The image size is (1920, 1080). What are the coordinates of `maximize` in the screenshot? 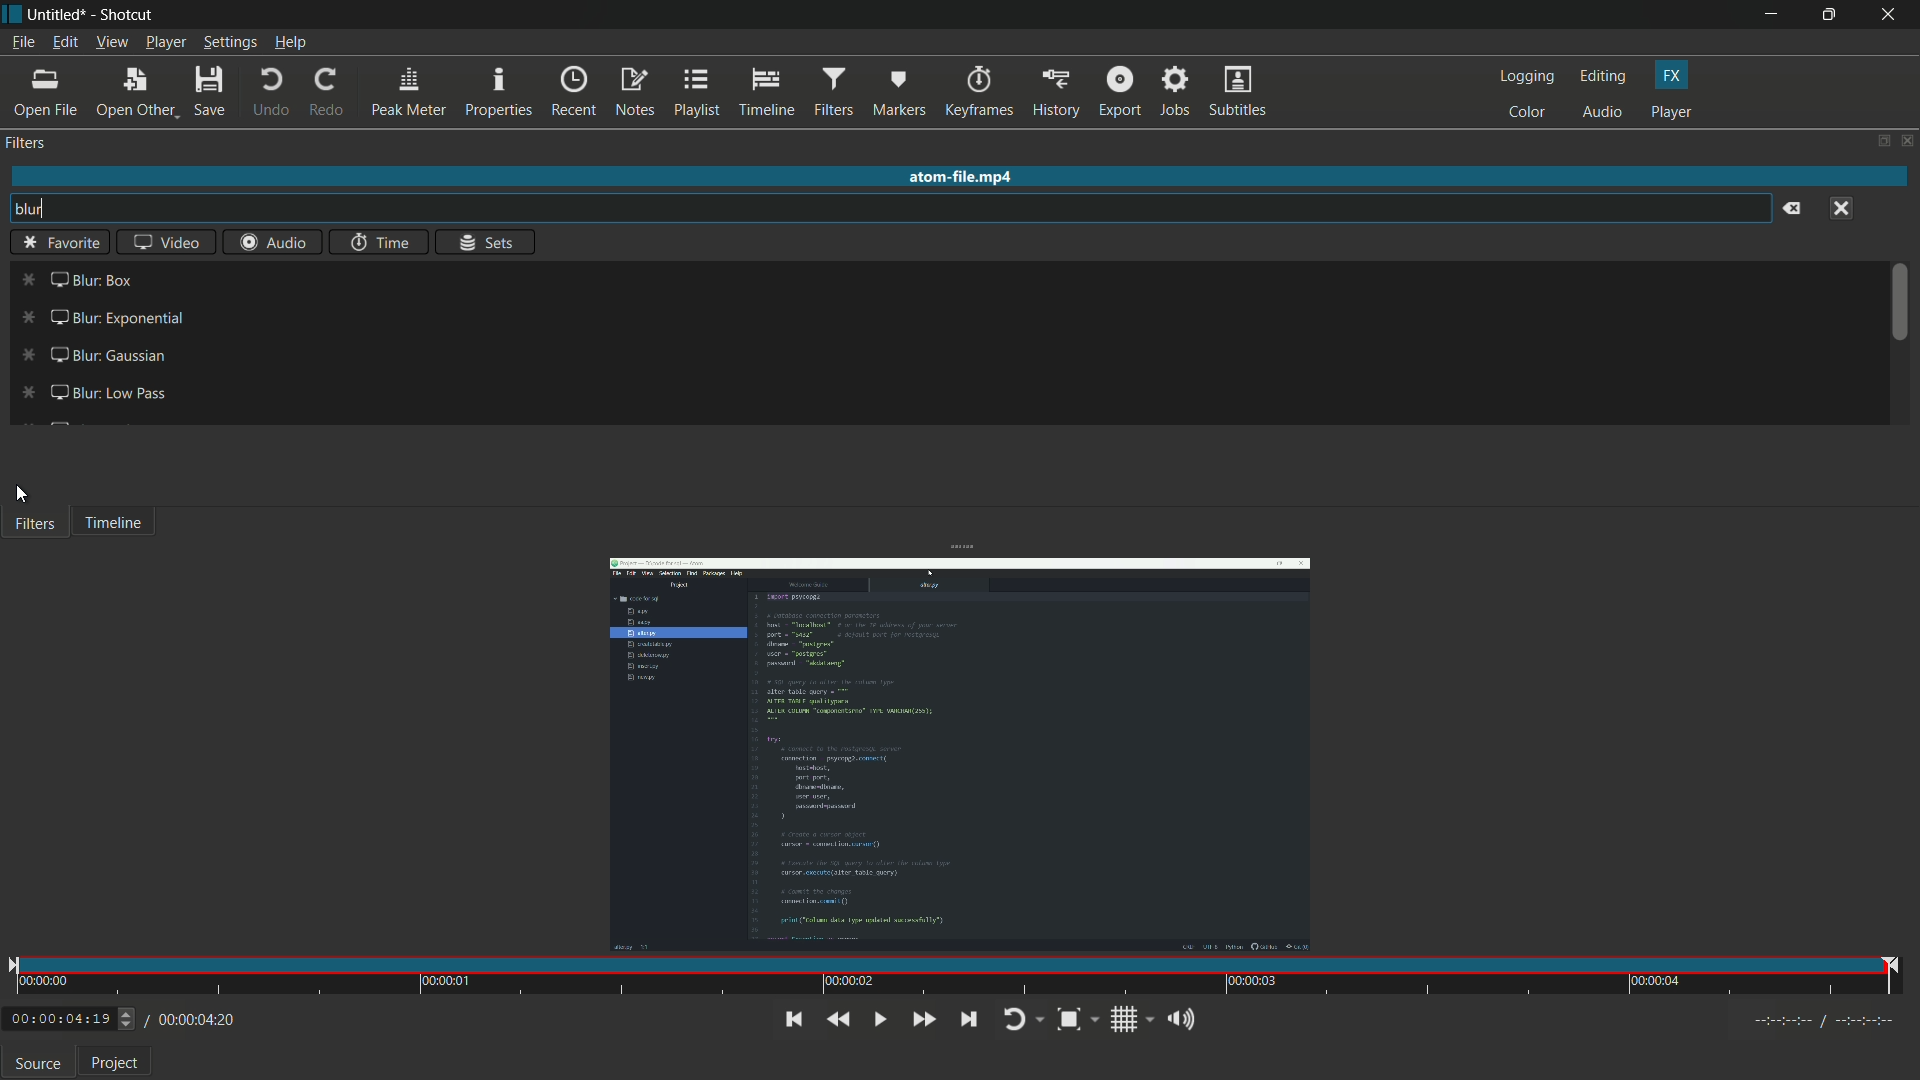 It's located at (1833, 14).